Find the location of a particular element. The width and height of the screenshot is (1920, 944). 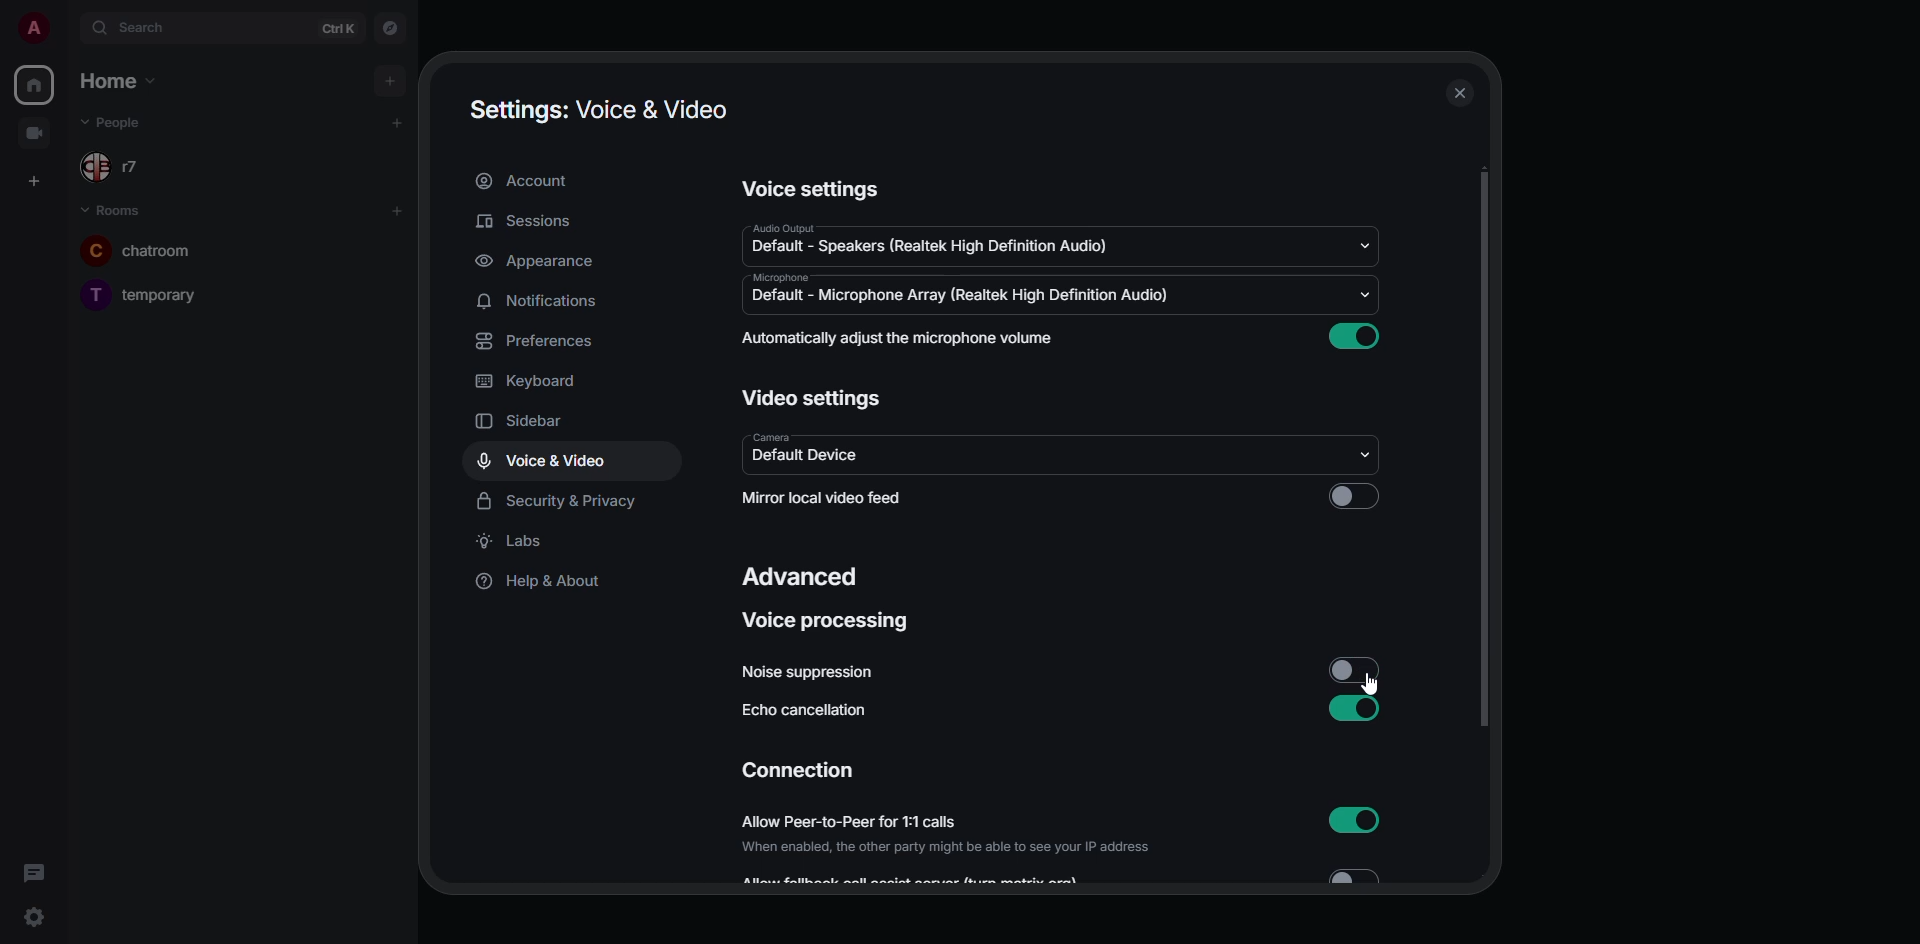

preferences is located at coordinates (535, 341).